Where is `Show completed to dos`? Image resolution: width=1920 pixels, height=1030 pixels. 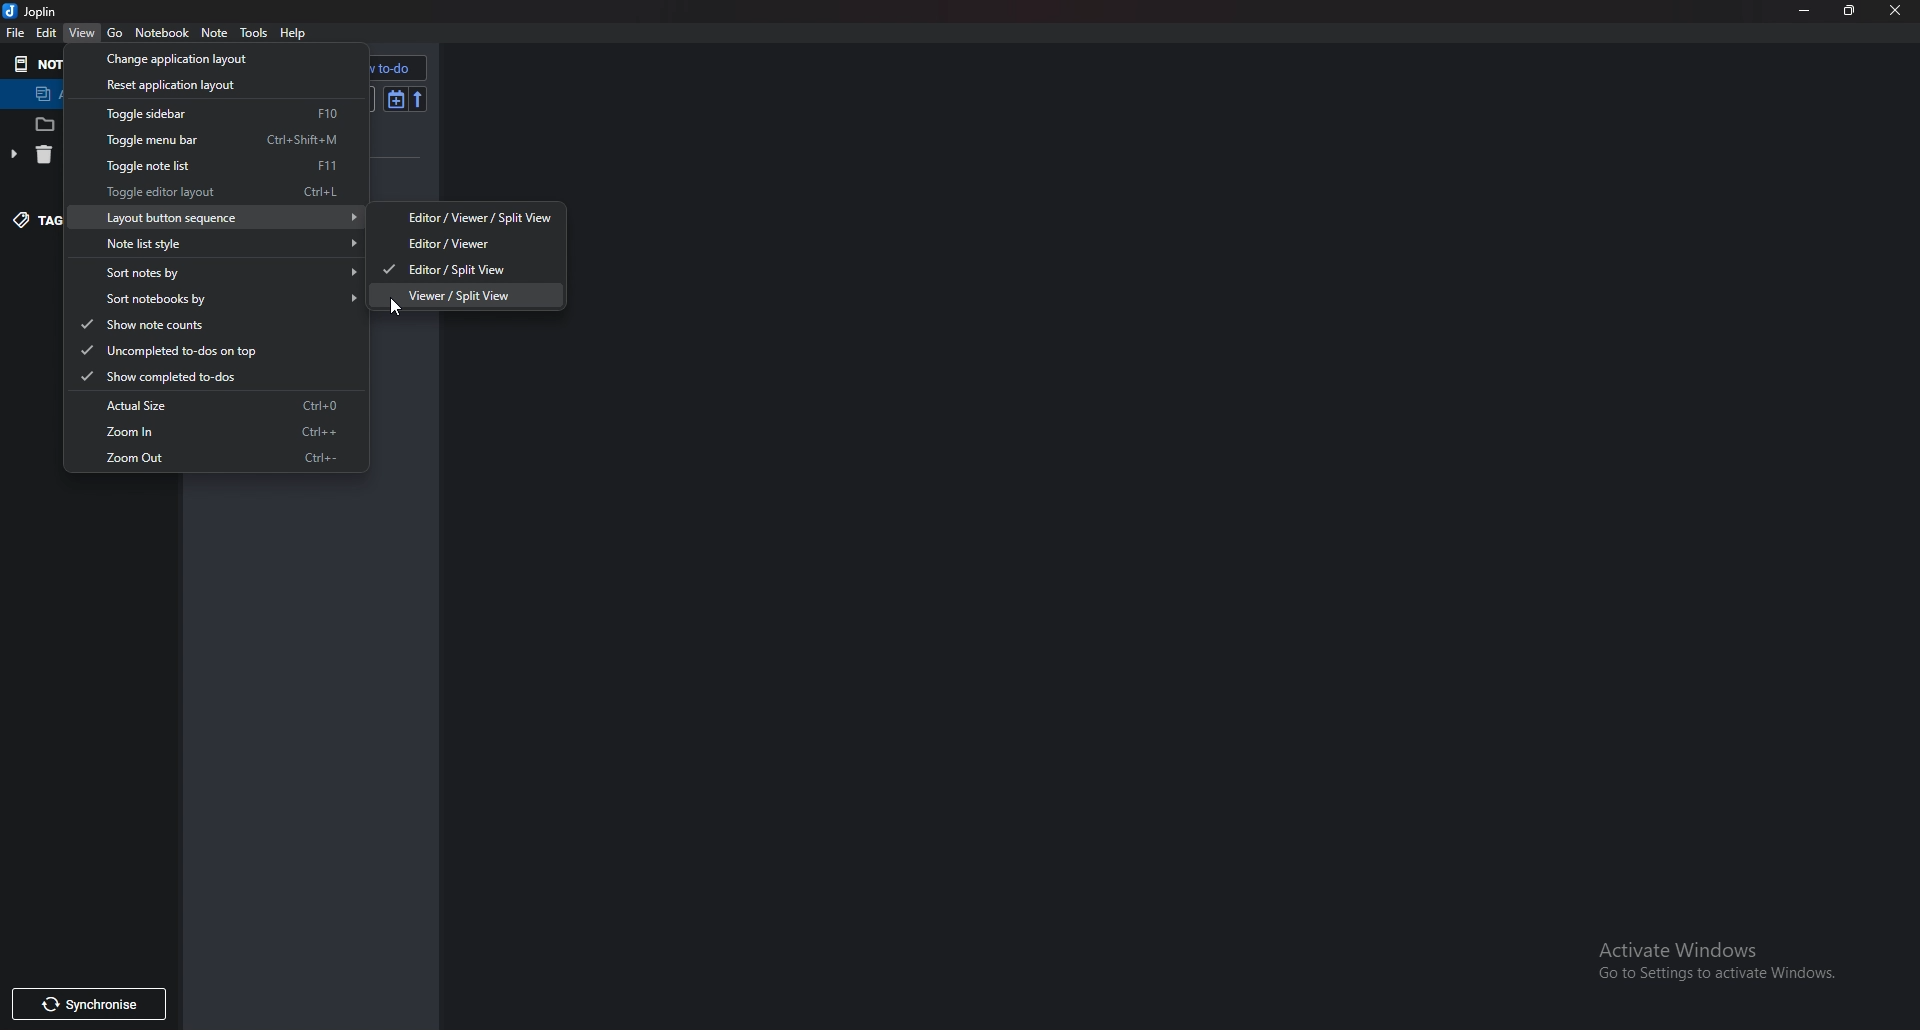 Show completed to dos is located at coordinates (205, 376).